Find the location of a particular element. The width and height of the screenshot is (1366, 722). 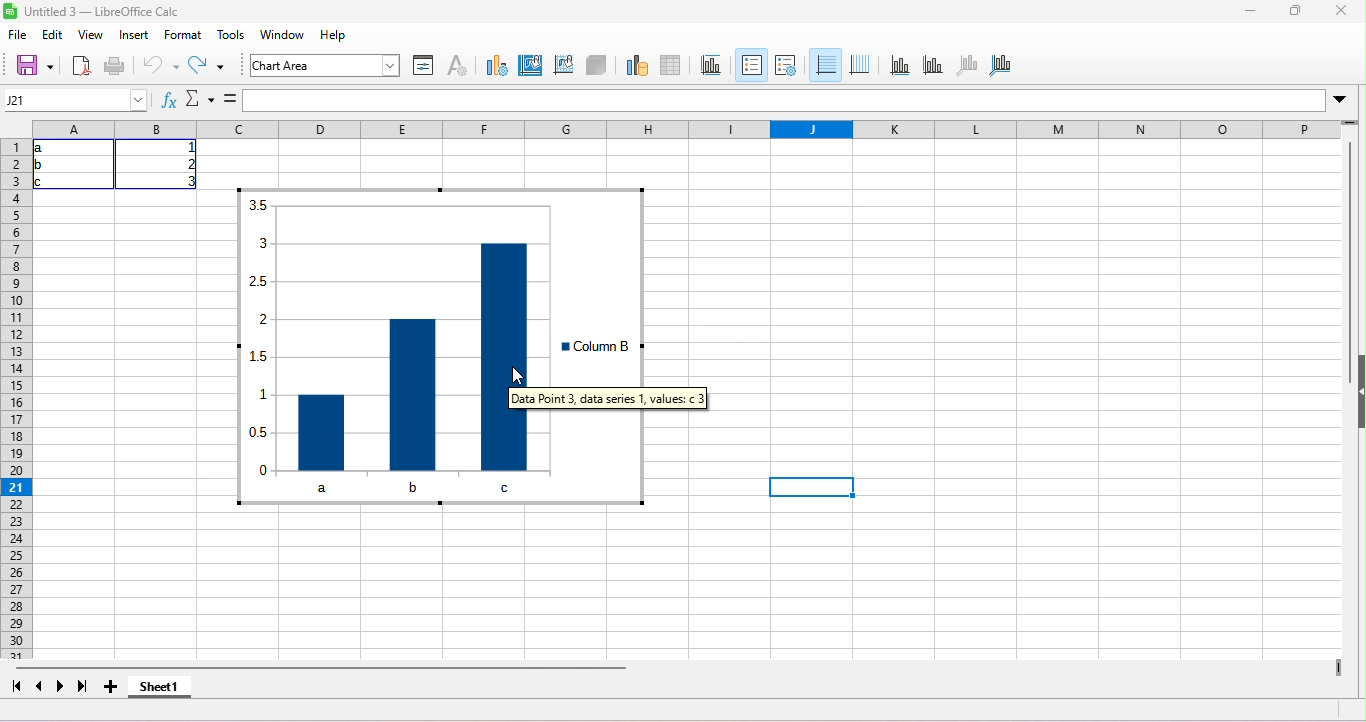

column headings is located at coordinates (698, 128).